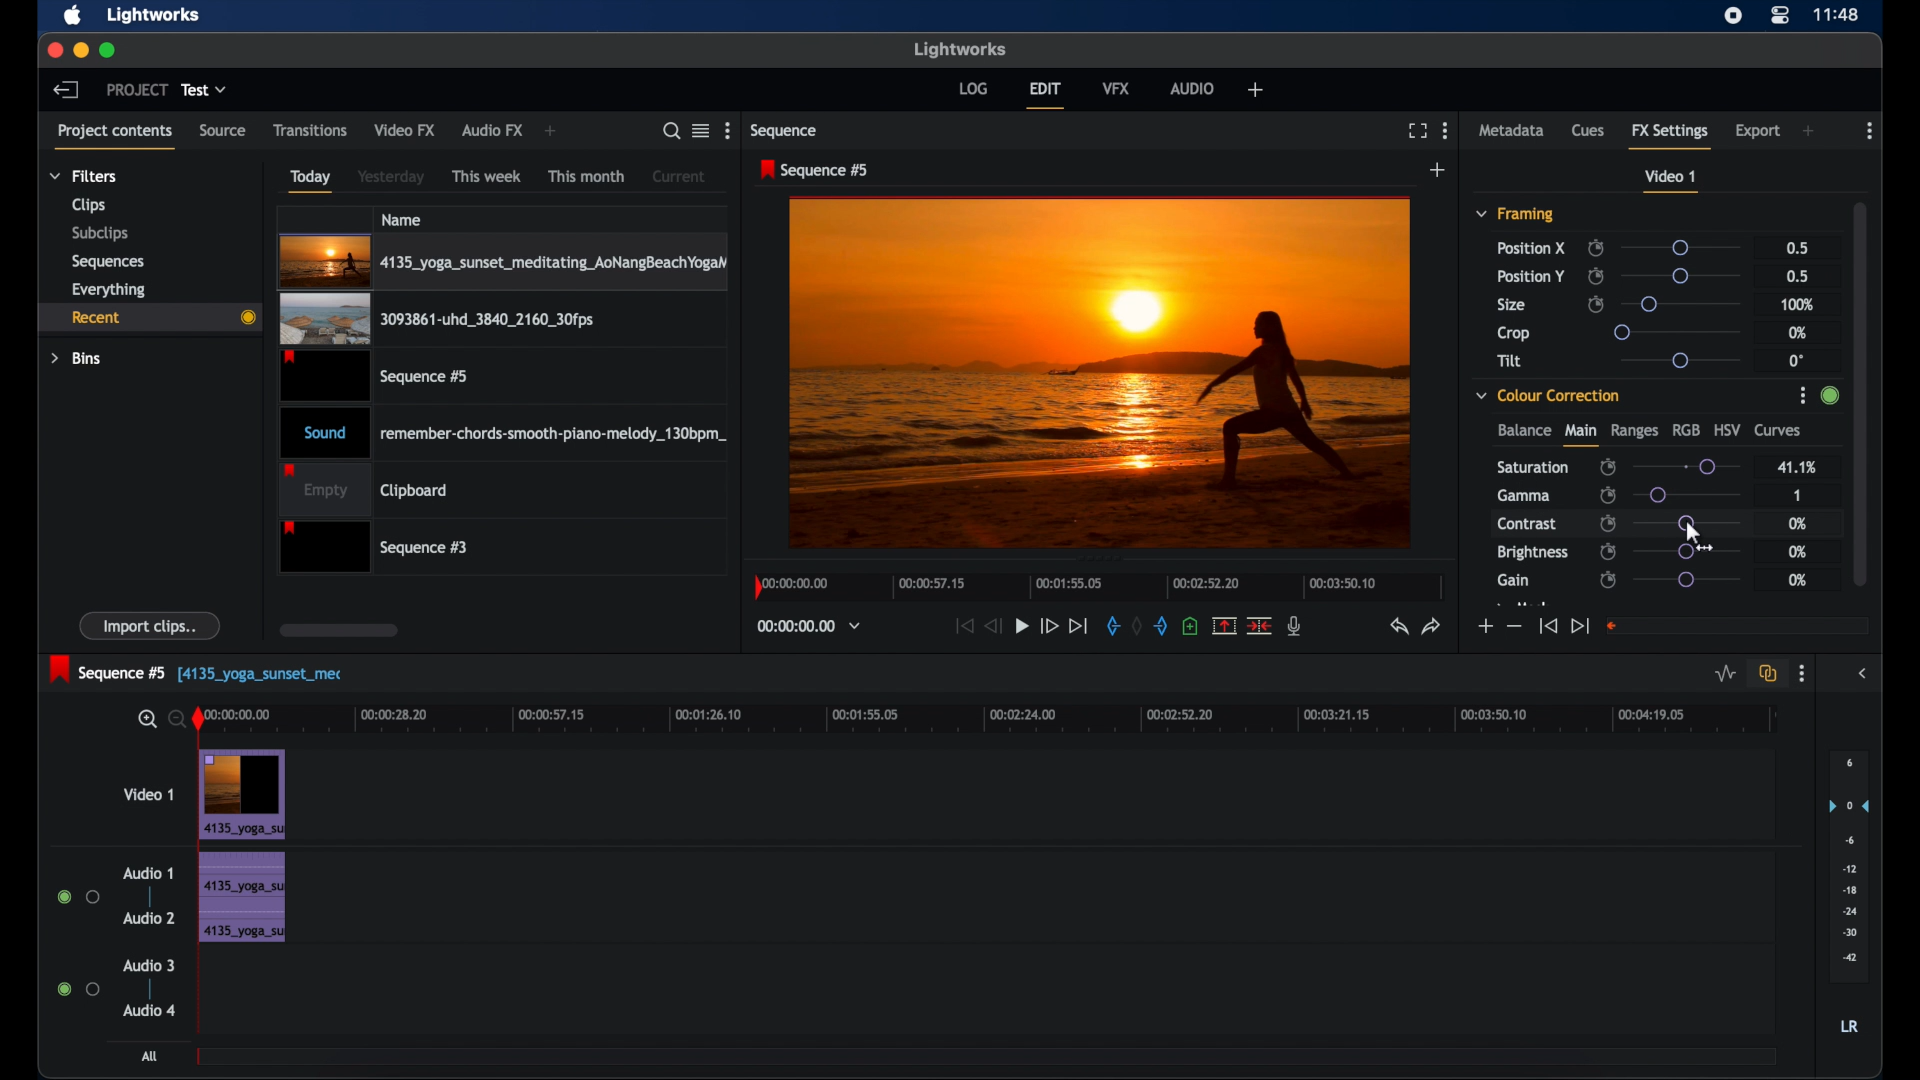  Describe the element at coordinates (1795, 246) in the screenshot. I see `0.5` at that location.